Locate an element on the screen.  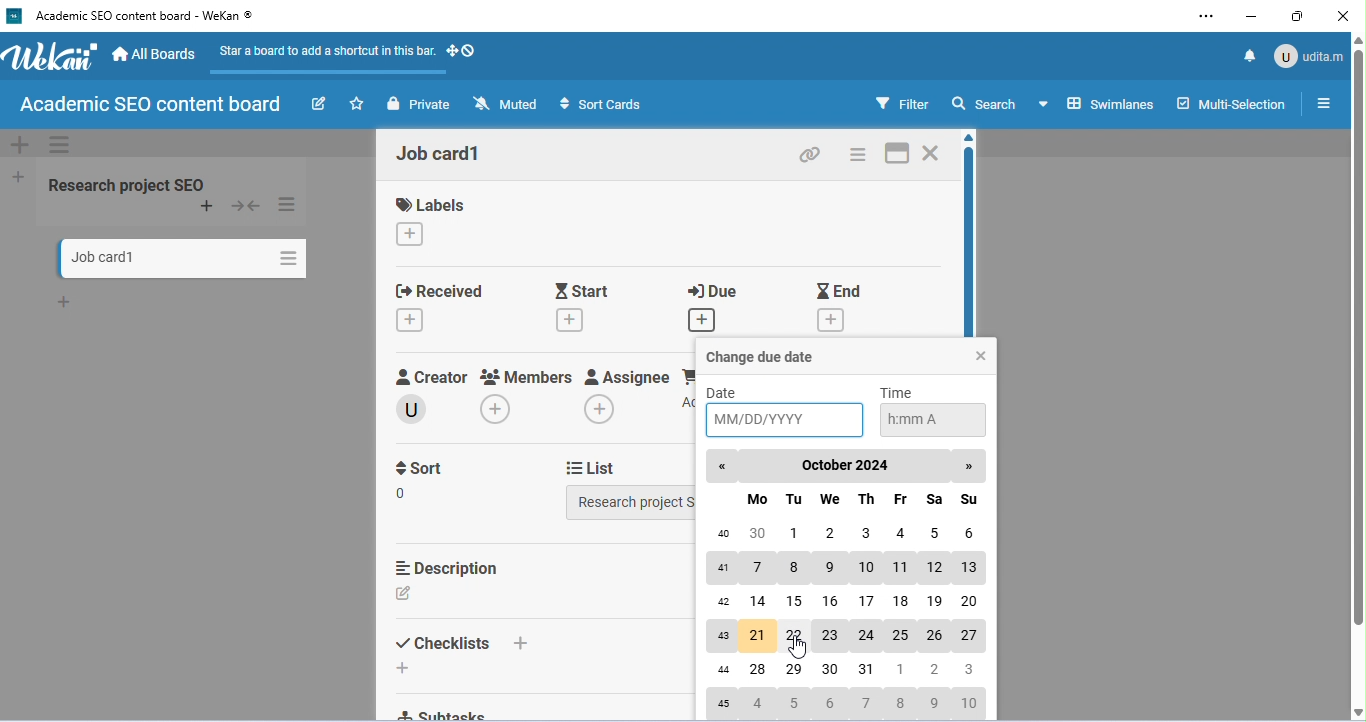
add assignee is located at coordinates (599, 408).